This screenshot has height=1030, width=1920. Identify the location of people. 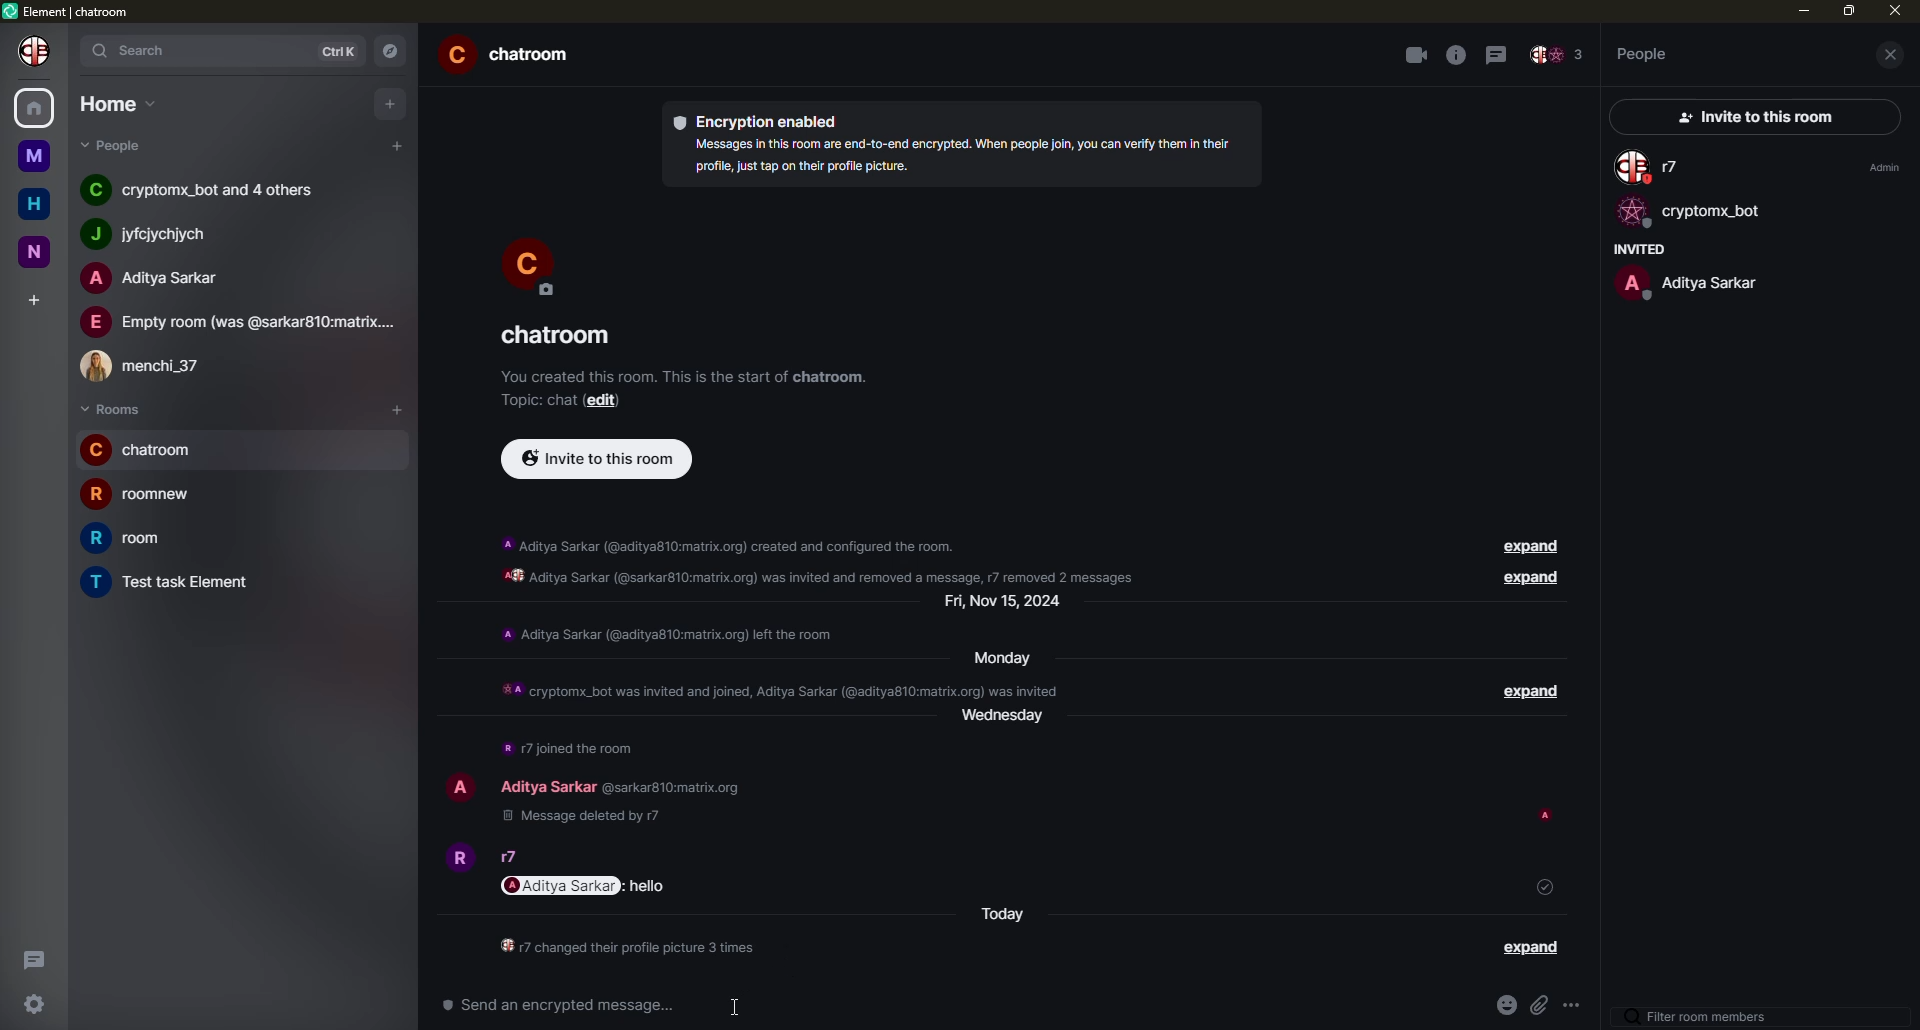
(123, 145).